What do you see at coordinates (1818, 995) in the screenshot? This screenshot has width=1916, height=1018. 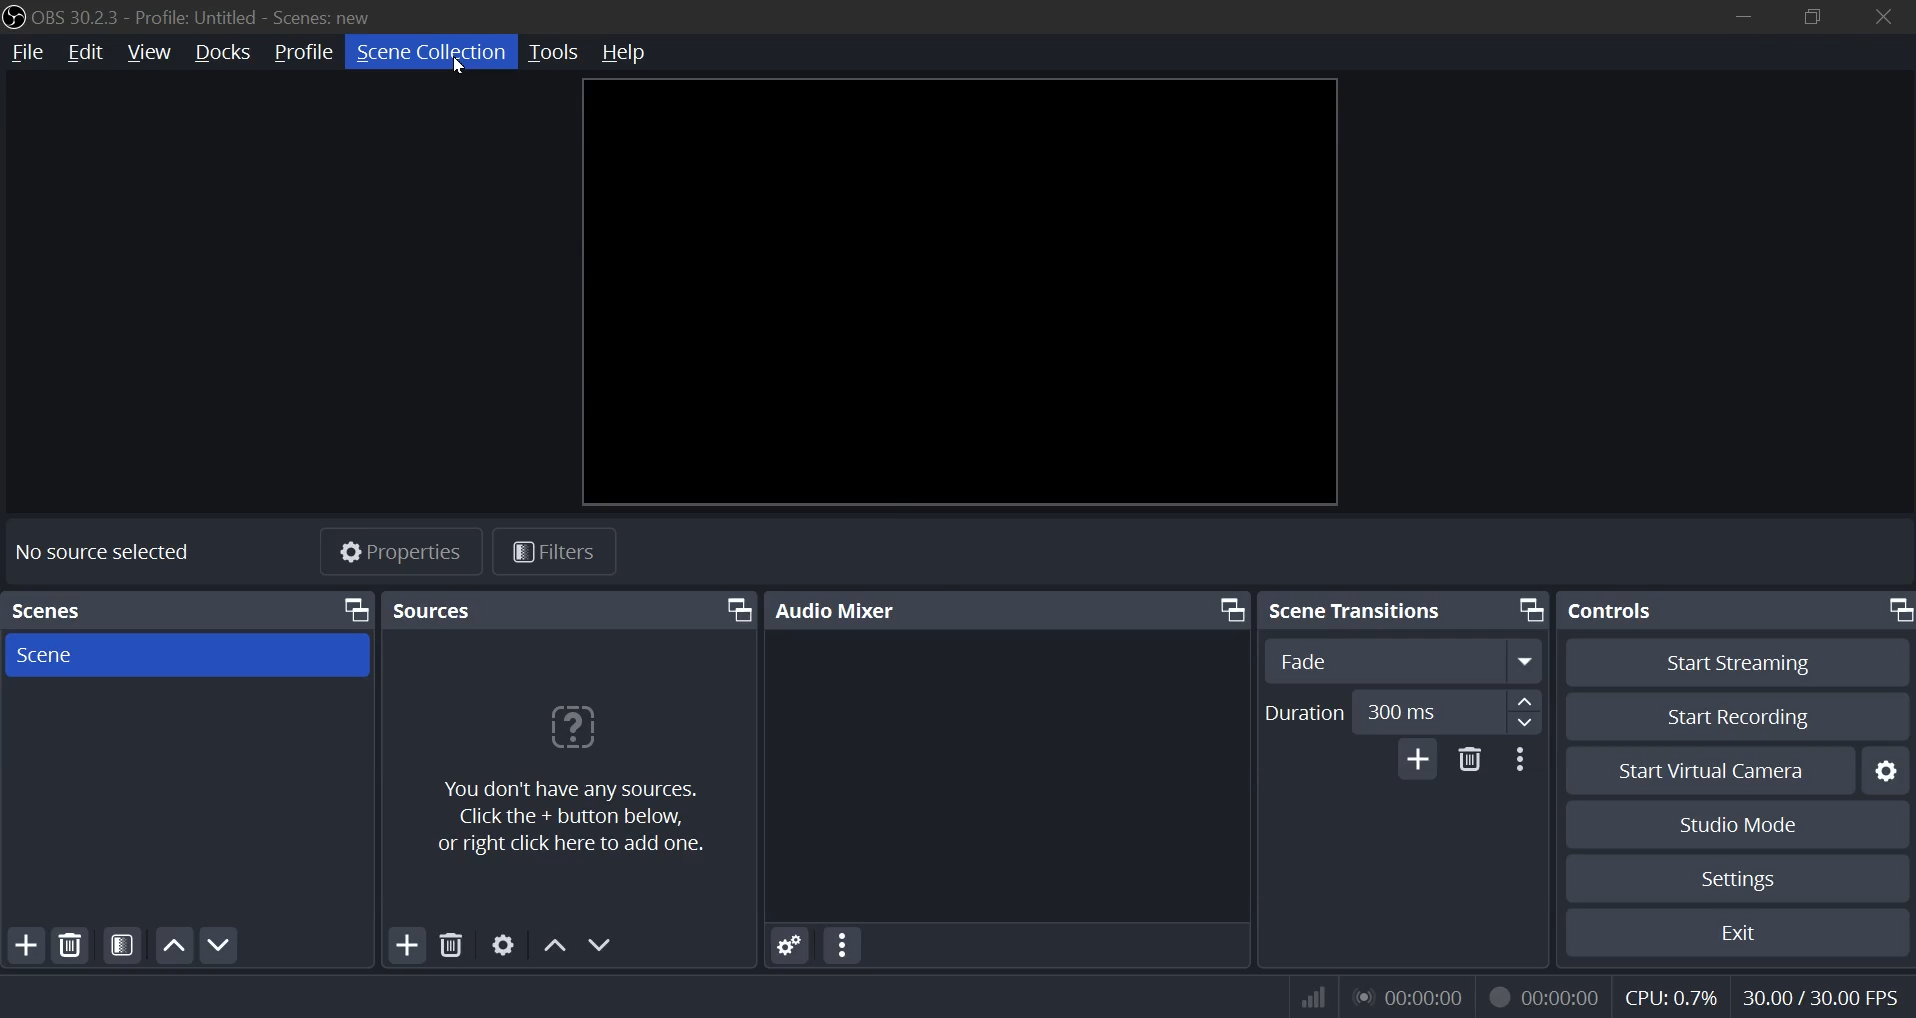 I see `fps indicator` at bounding box center [1818, 995].